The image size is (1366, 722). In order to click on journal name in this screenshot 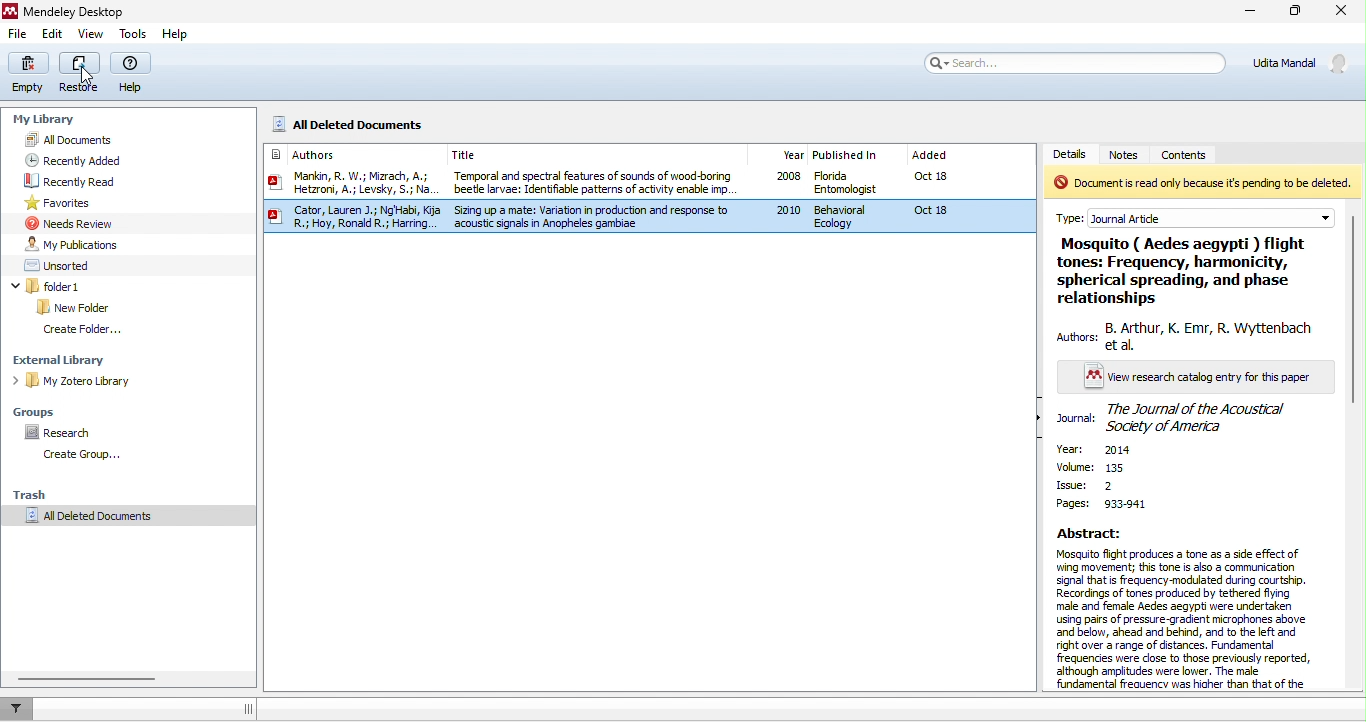, I will do `click(1178, 418)`.